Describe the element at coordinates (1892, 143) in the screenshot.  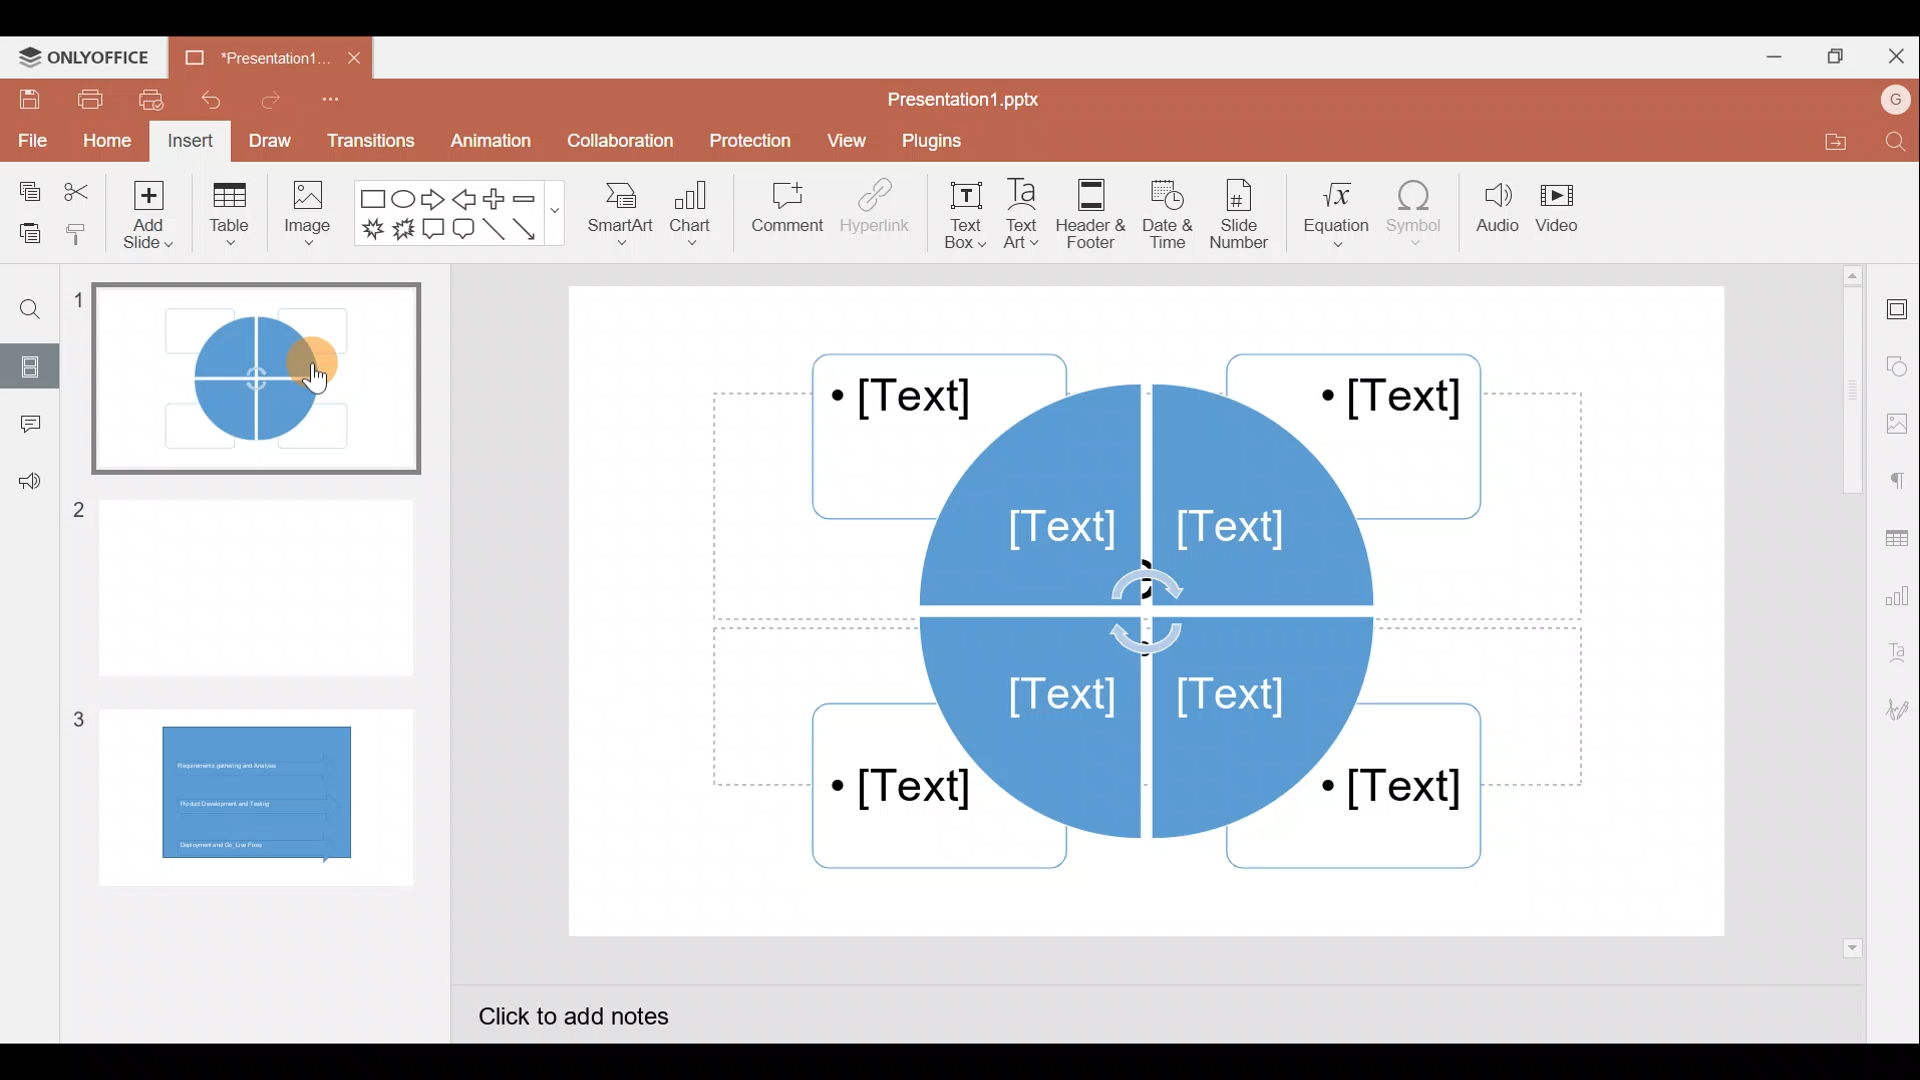
I see `Find` at that location.